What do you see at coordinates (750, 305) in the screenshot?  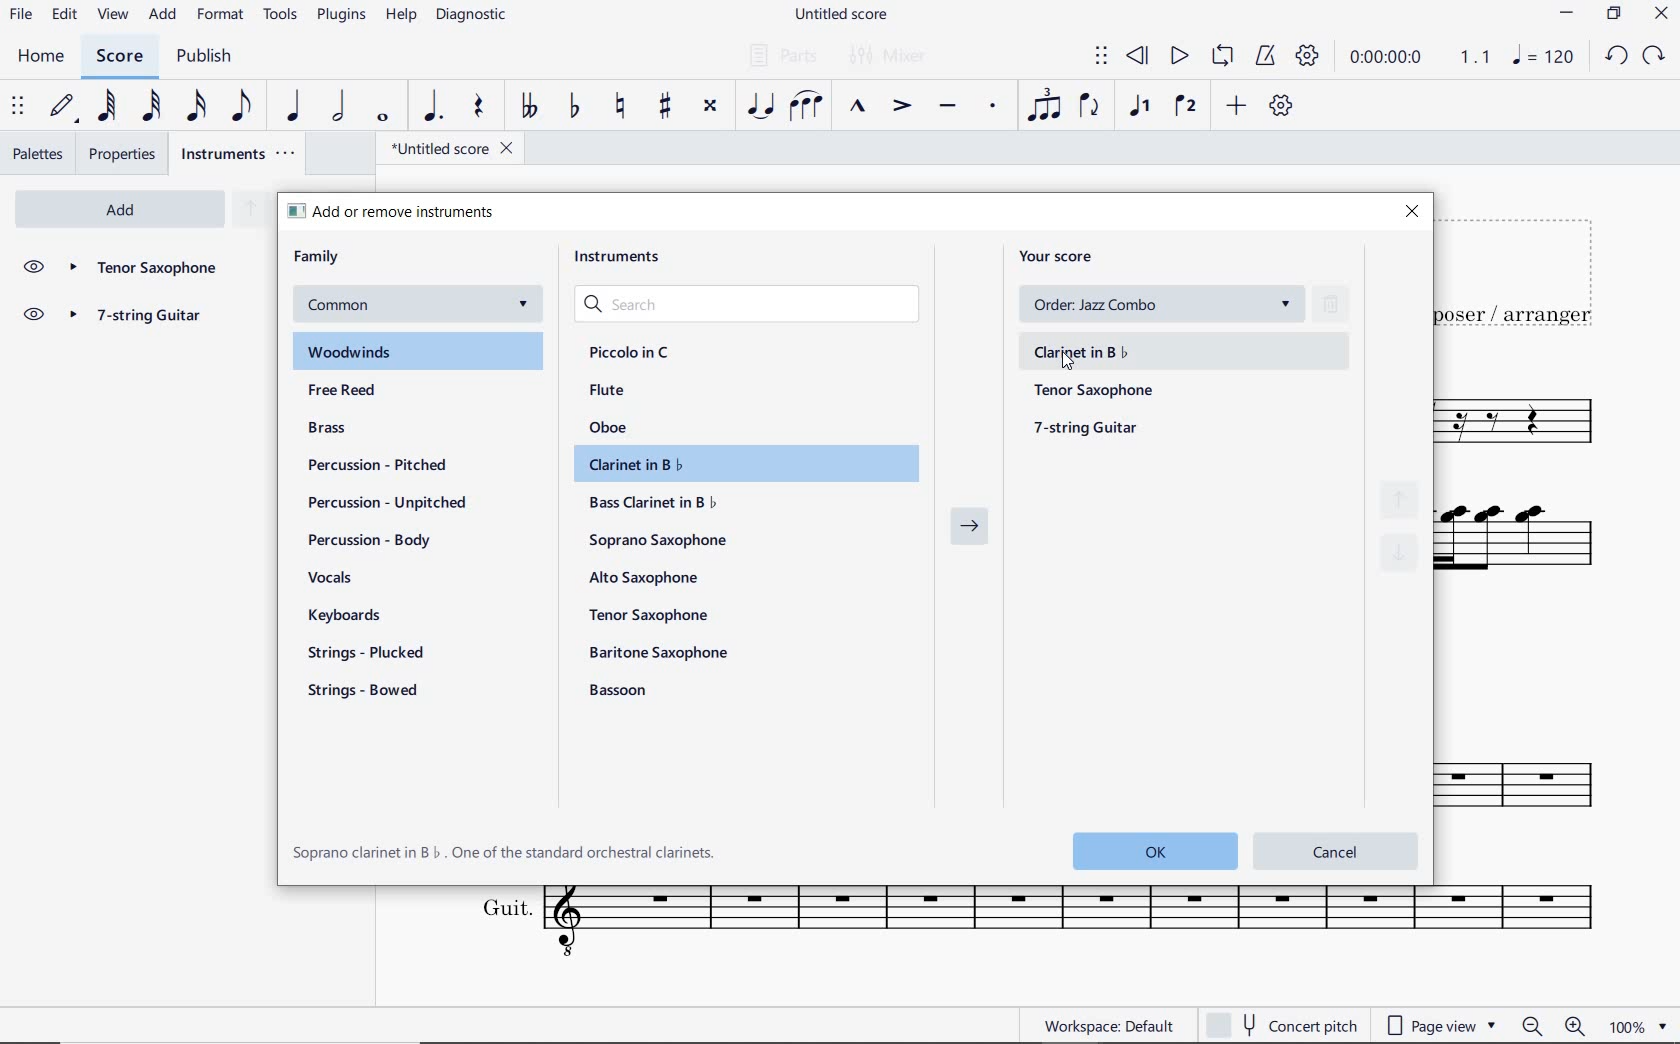 I see `search` at bounding box center [750, 305].